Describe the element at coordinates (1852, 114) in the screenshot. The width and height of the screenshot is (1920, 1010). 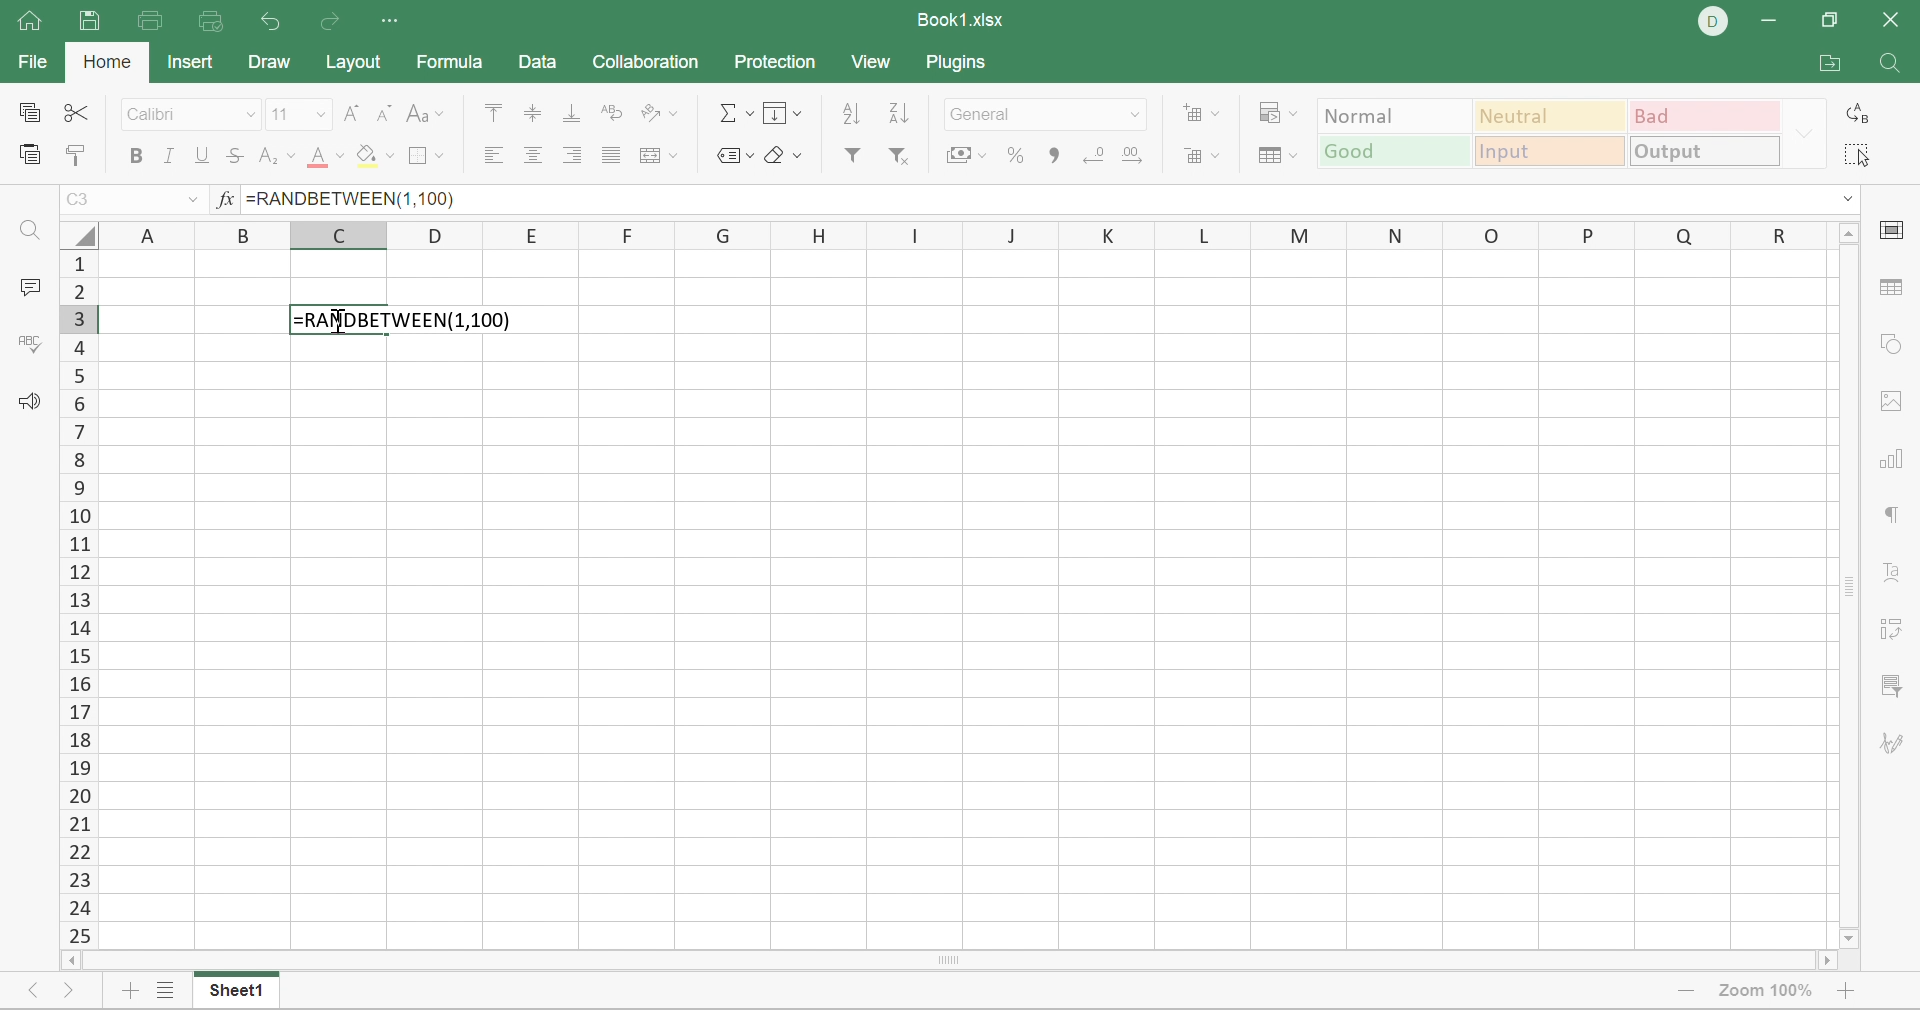
I see `Replace` at that location.